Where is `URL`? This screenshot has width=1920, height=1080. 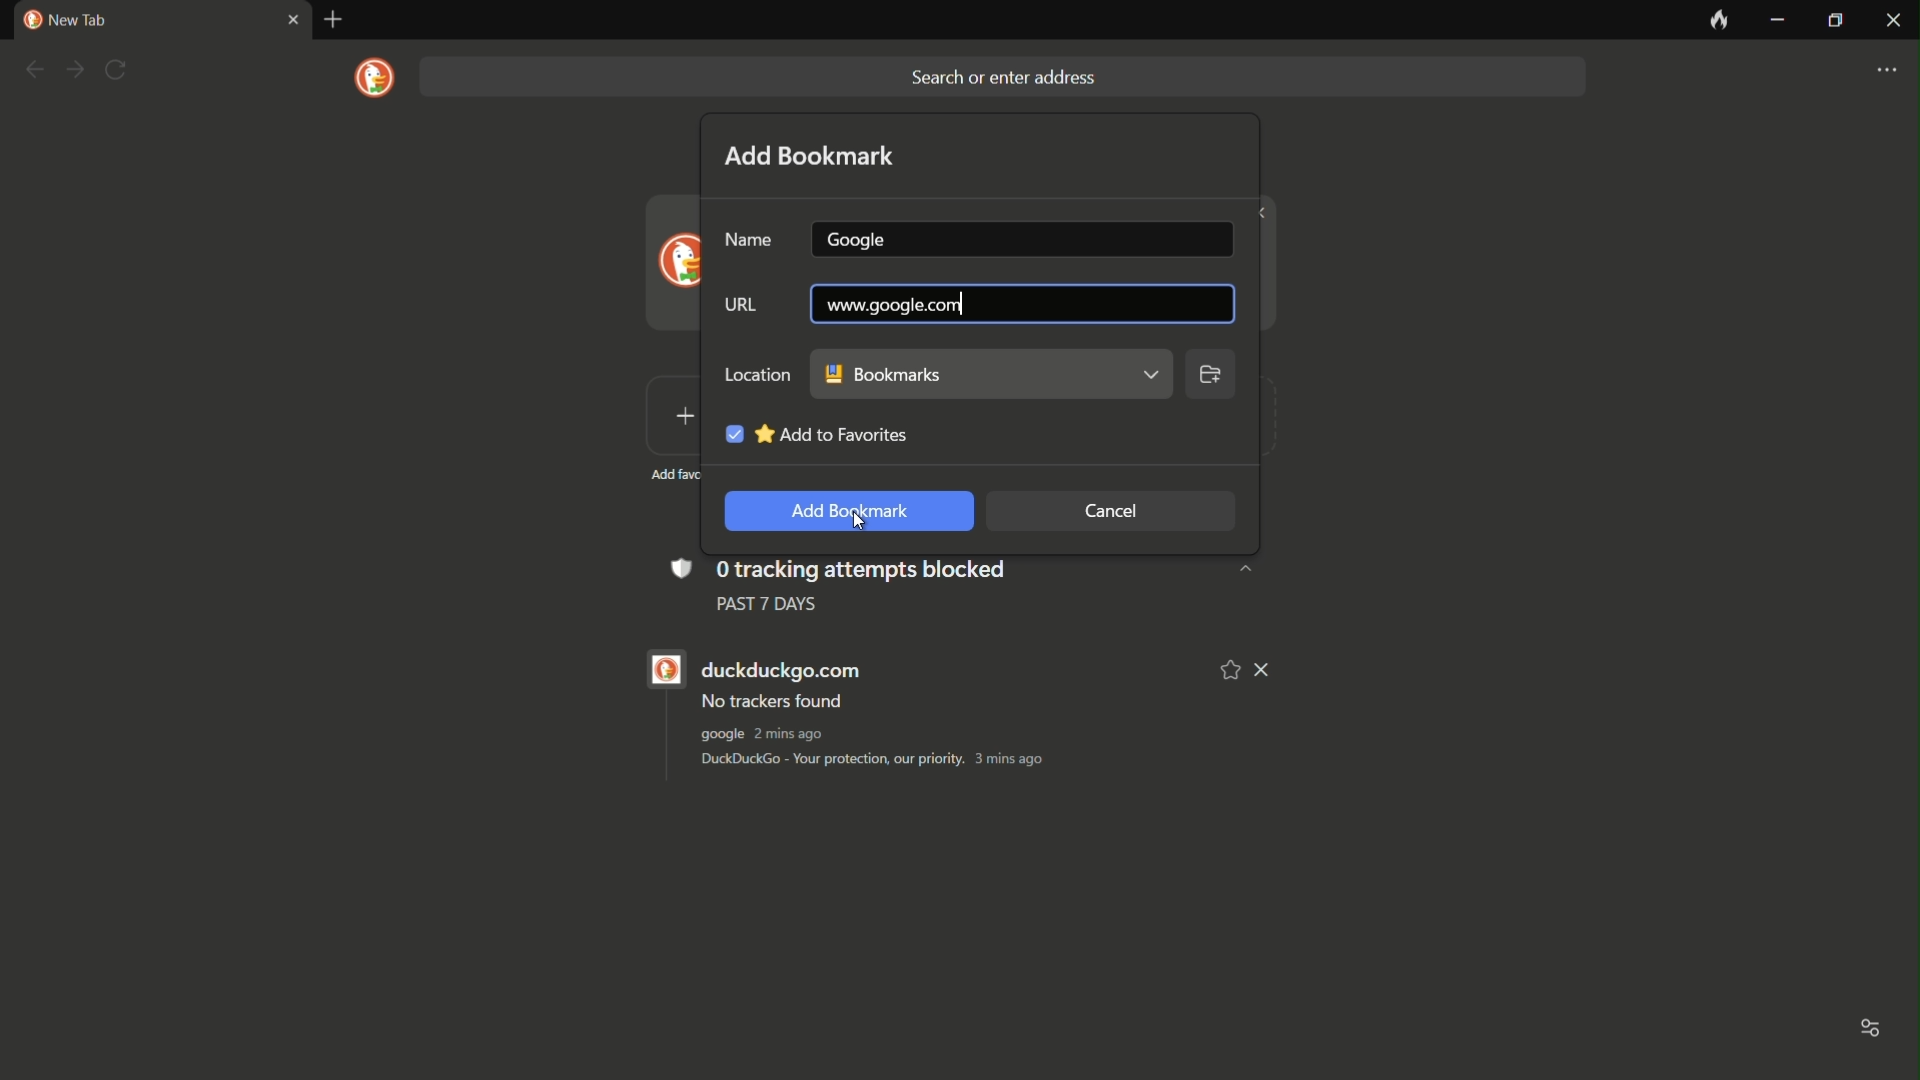
URL is located at coordinates (737, 307).